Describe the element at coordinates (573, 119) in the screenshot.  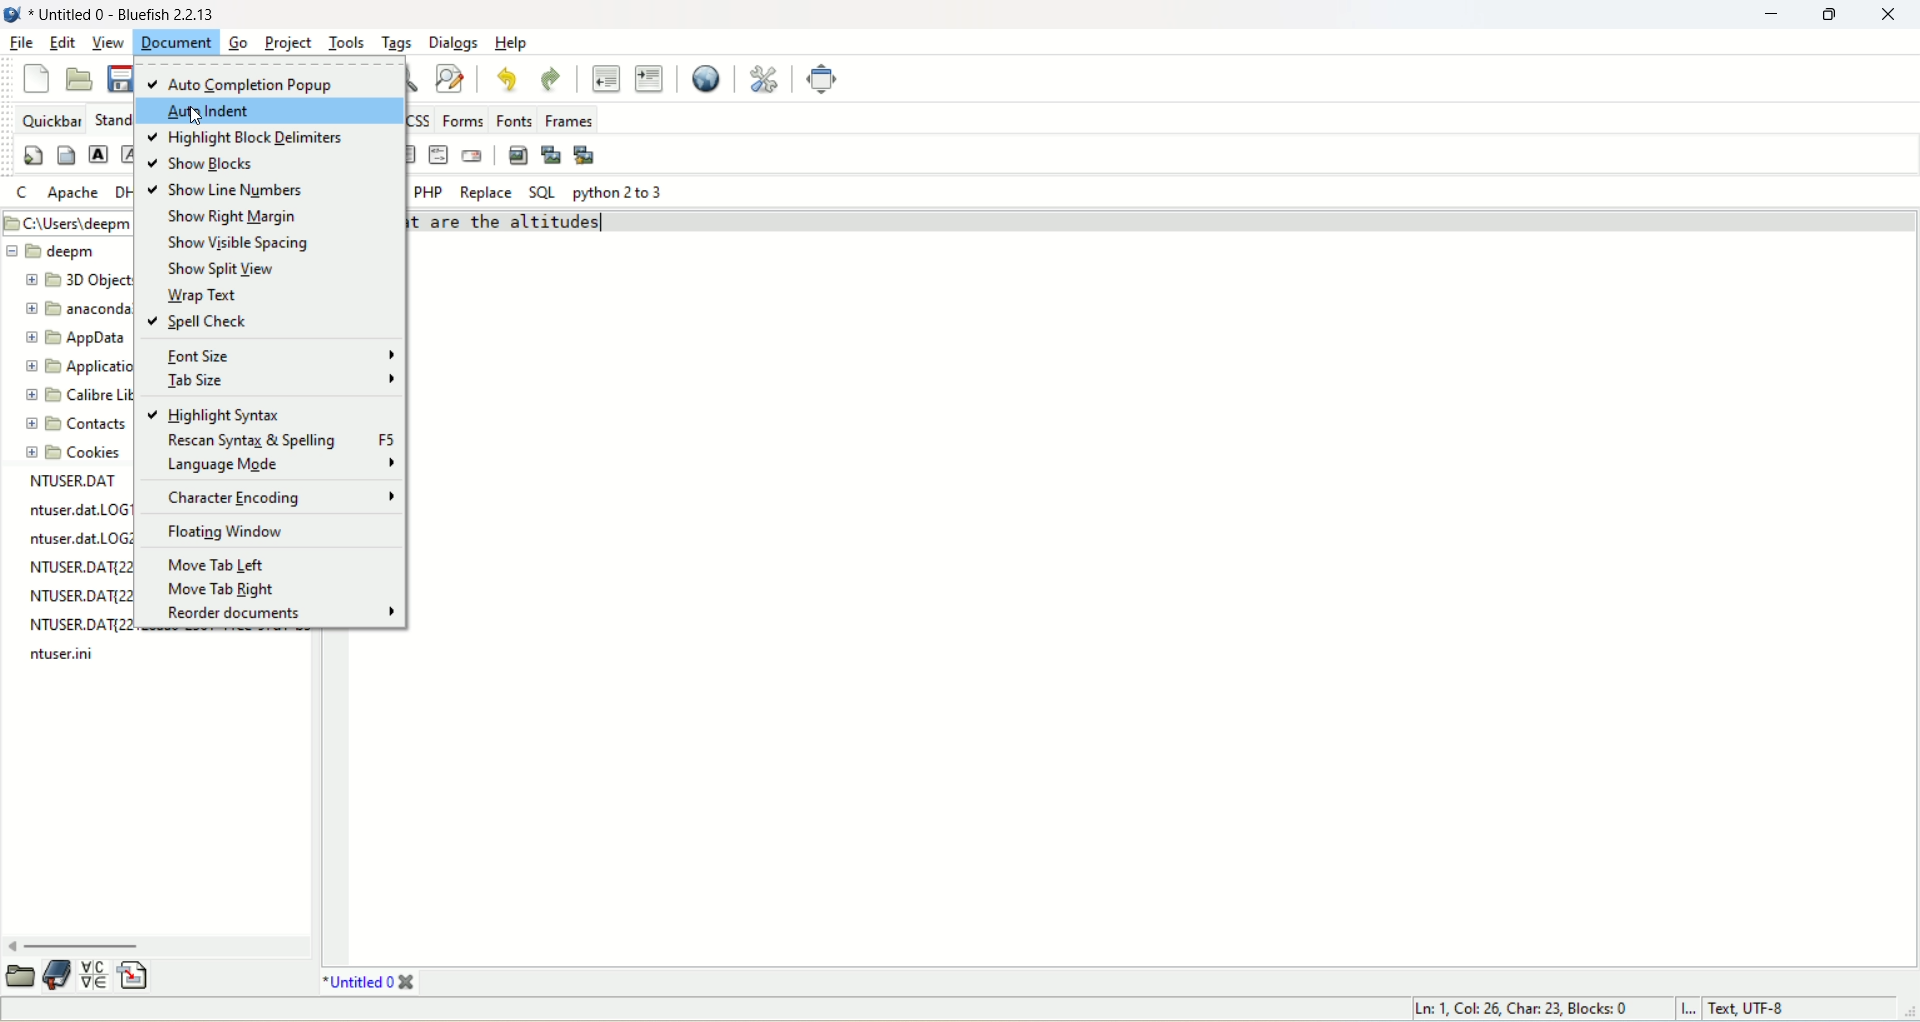
I see `frames` at that location.